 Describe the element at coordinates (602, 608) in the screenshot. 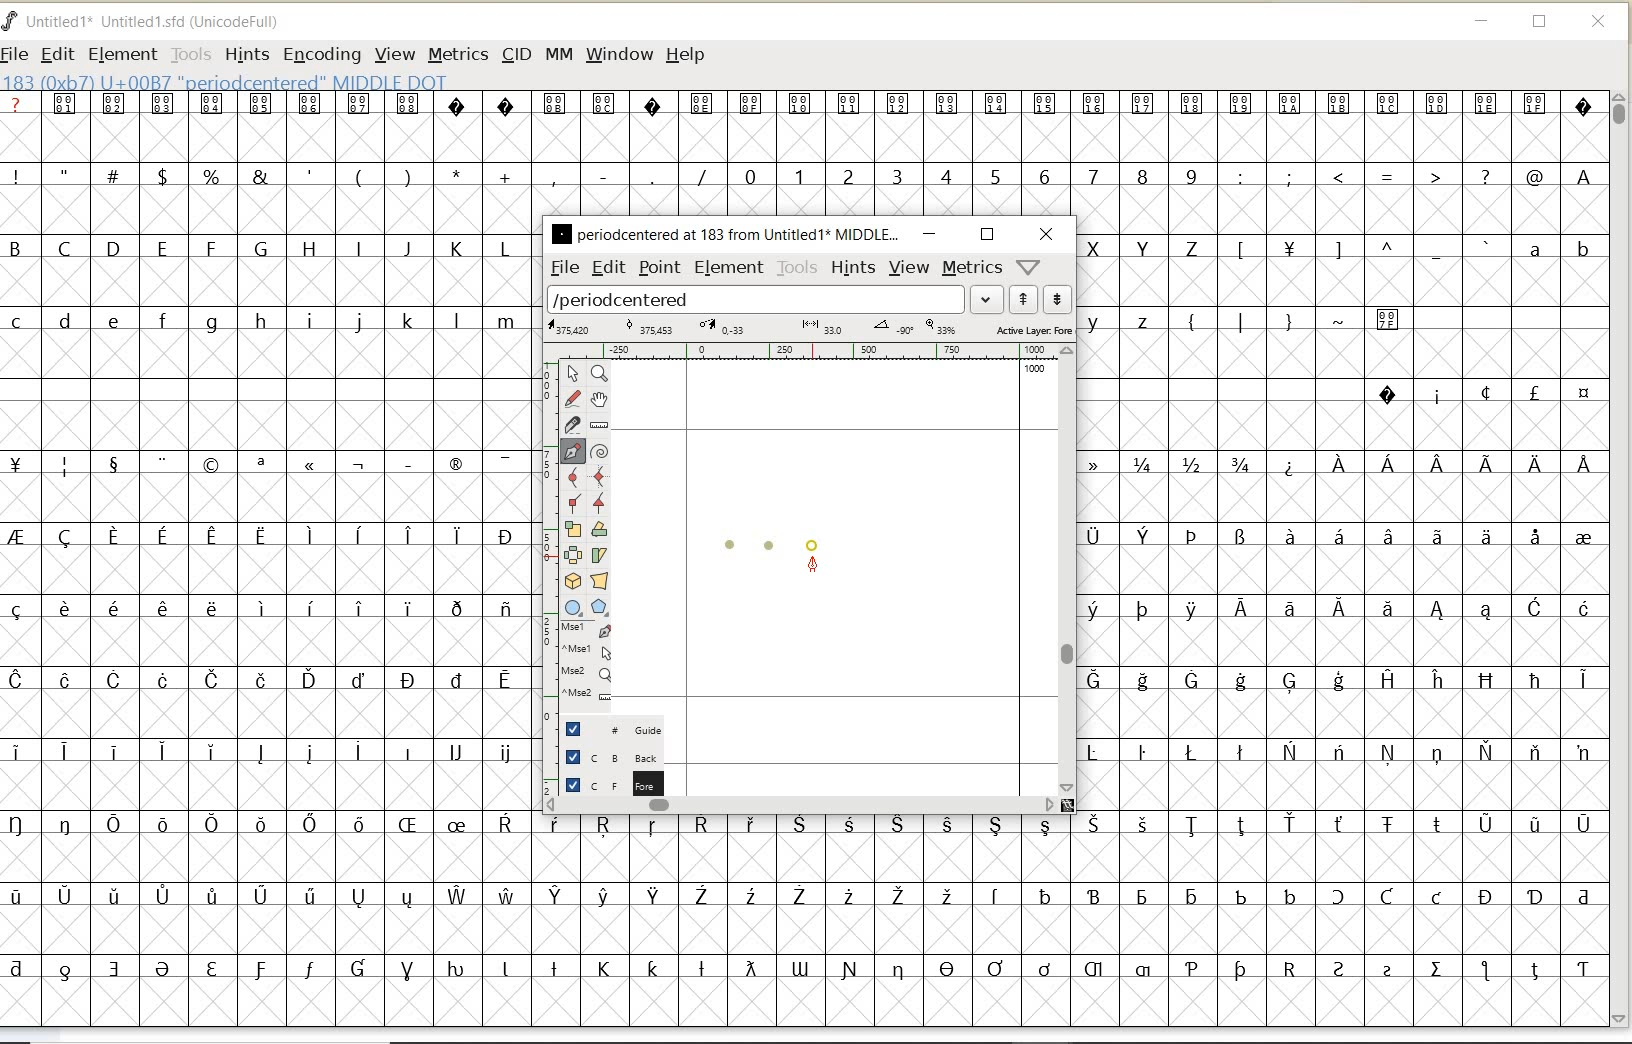

I see `polygon or star` at that location.